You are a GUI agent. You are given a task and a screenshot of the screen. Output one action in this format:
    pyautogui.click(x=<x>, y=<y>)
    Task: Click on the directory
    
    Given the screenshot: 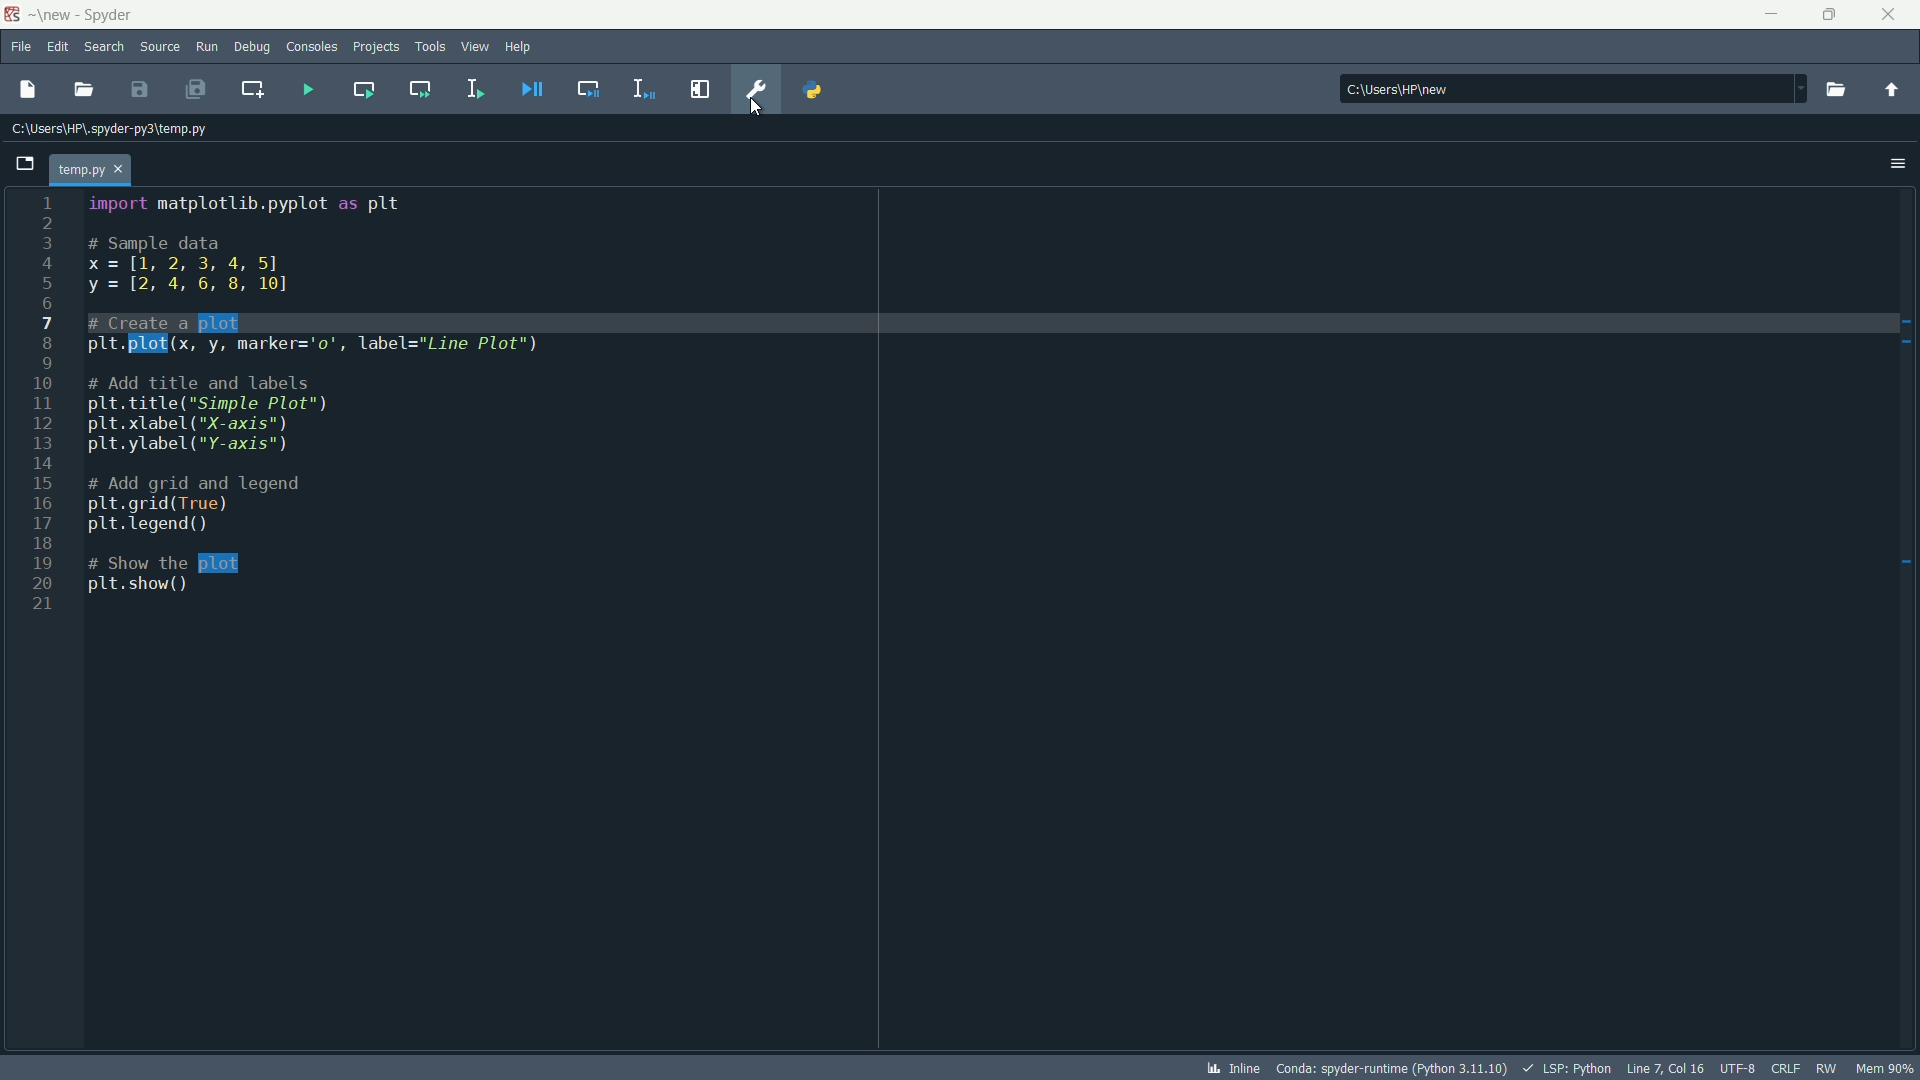 What is the action you would take?
    pyautogui.click(x=1573, y=88)
    